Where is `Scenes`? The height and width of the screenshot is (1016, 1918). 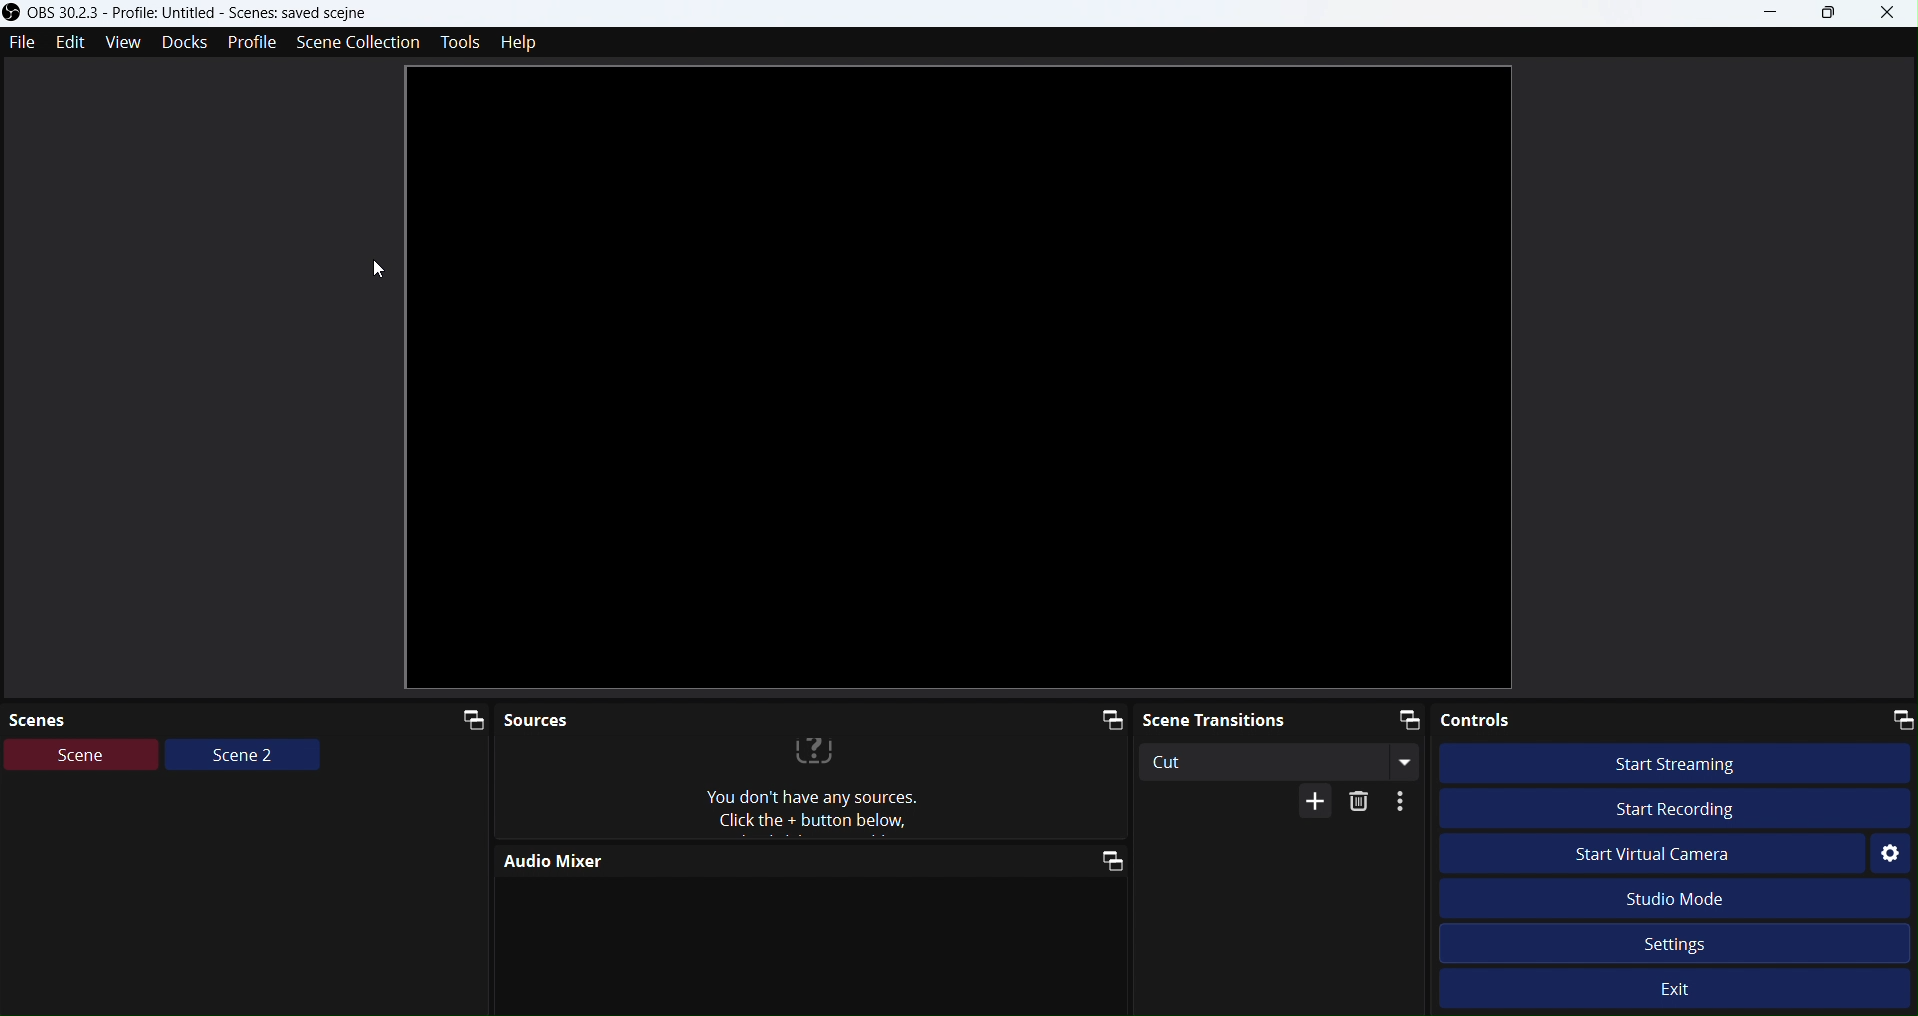
Scenes is located at coordinates (247, 719).